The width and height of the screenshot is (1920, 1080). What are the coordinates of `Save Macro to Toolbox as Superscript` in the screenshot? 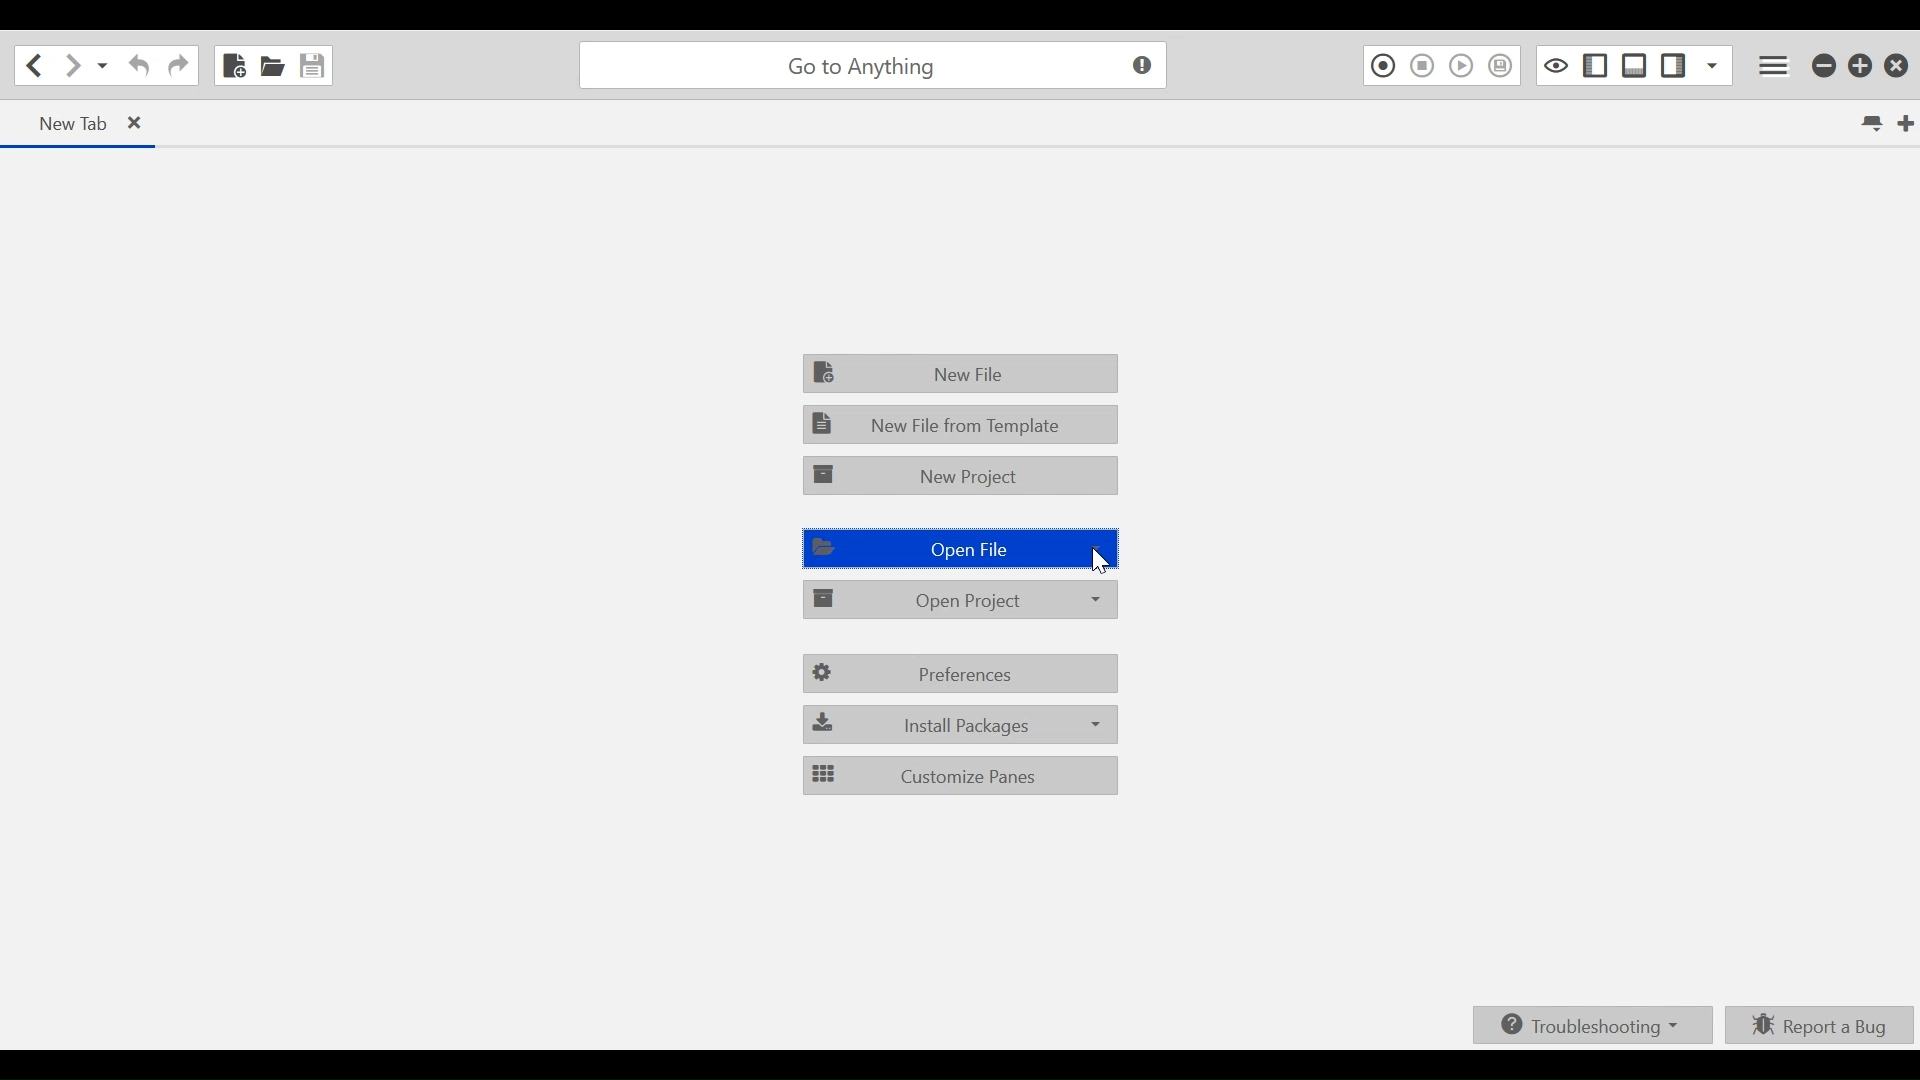 It's located at (1502, 66).